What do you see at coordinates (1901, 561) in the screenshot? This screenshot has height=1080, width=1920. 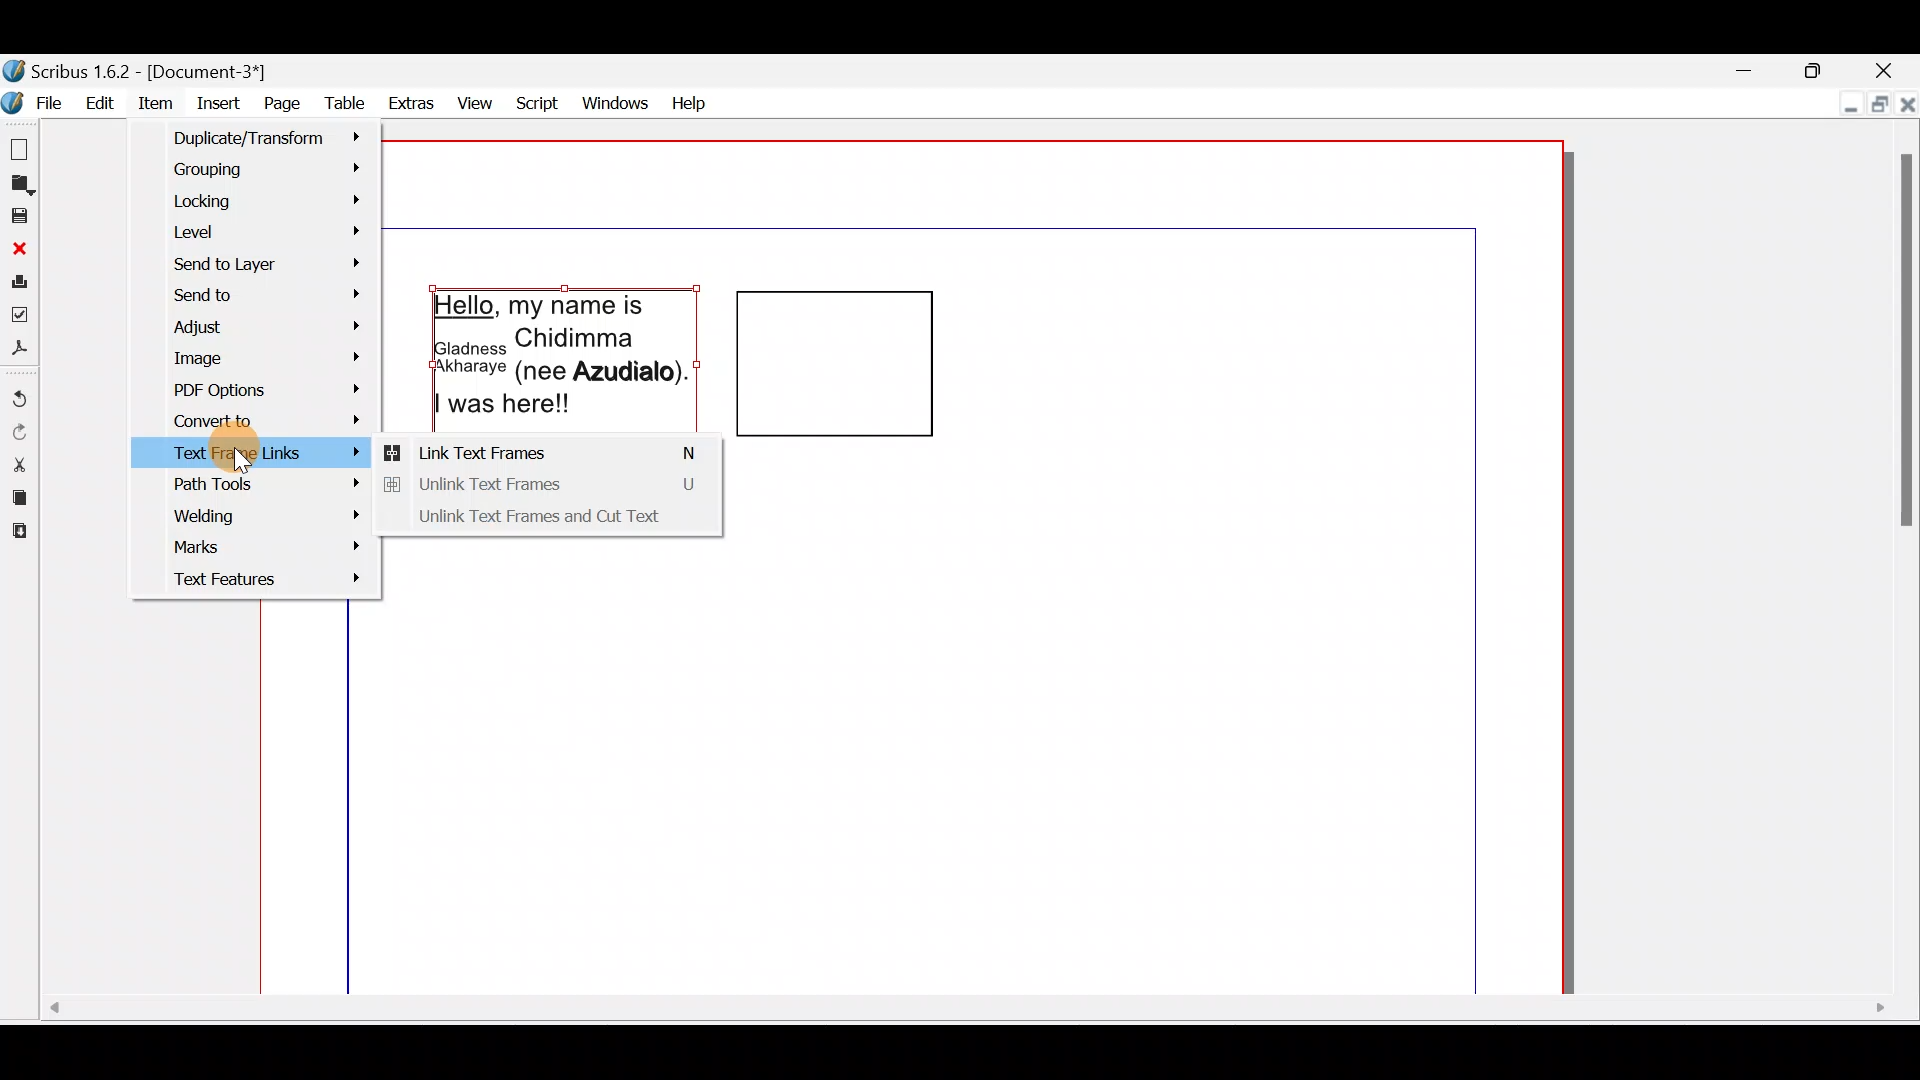 I see `Scroll bar` at bounding box center [1901, 561].